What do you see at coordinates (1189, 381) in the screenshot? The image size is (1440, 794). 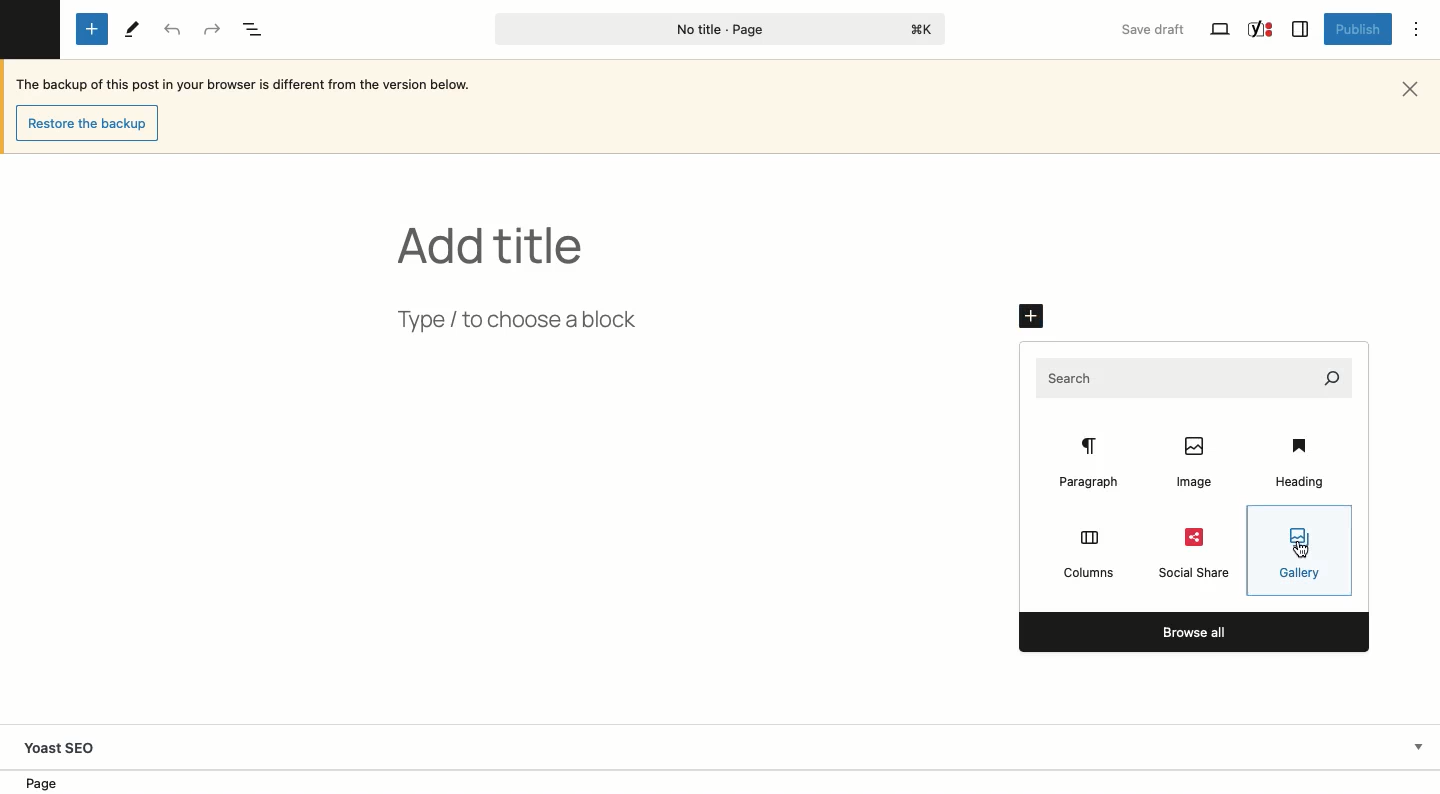 I see `Search` at bounding box center [1189, 381].